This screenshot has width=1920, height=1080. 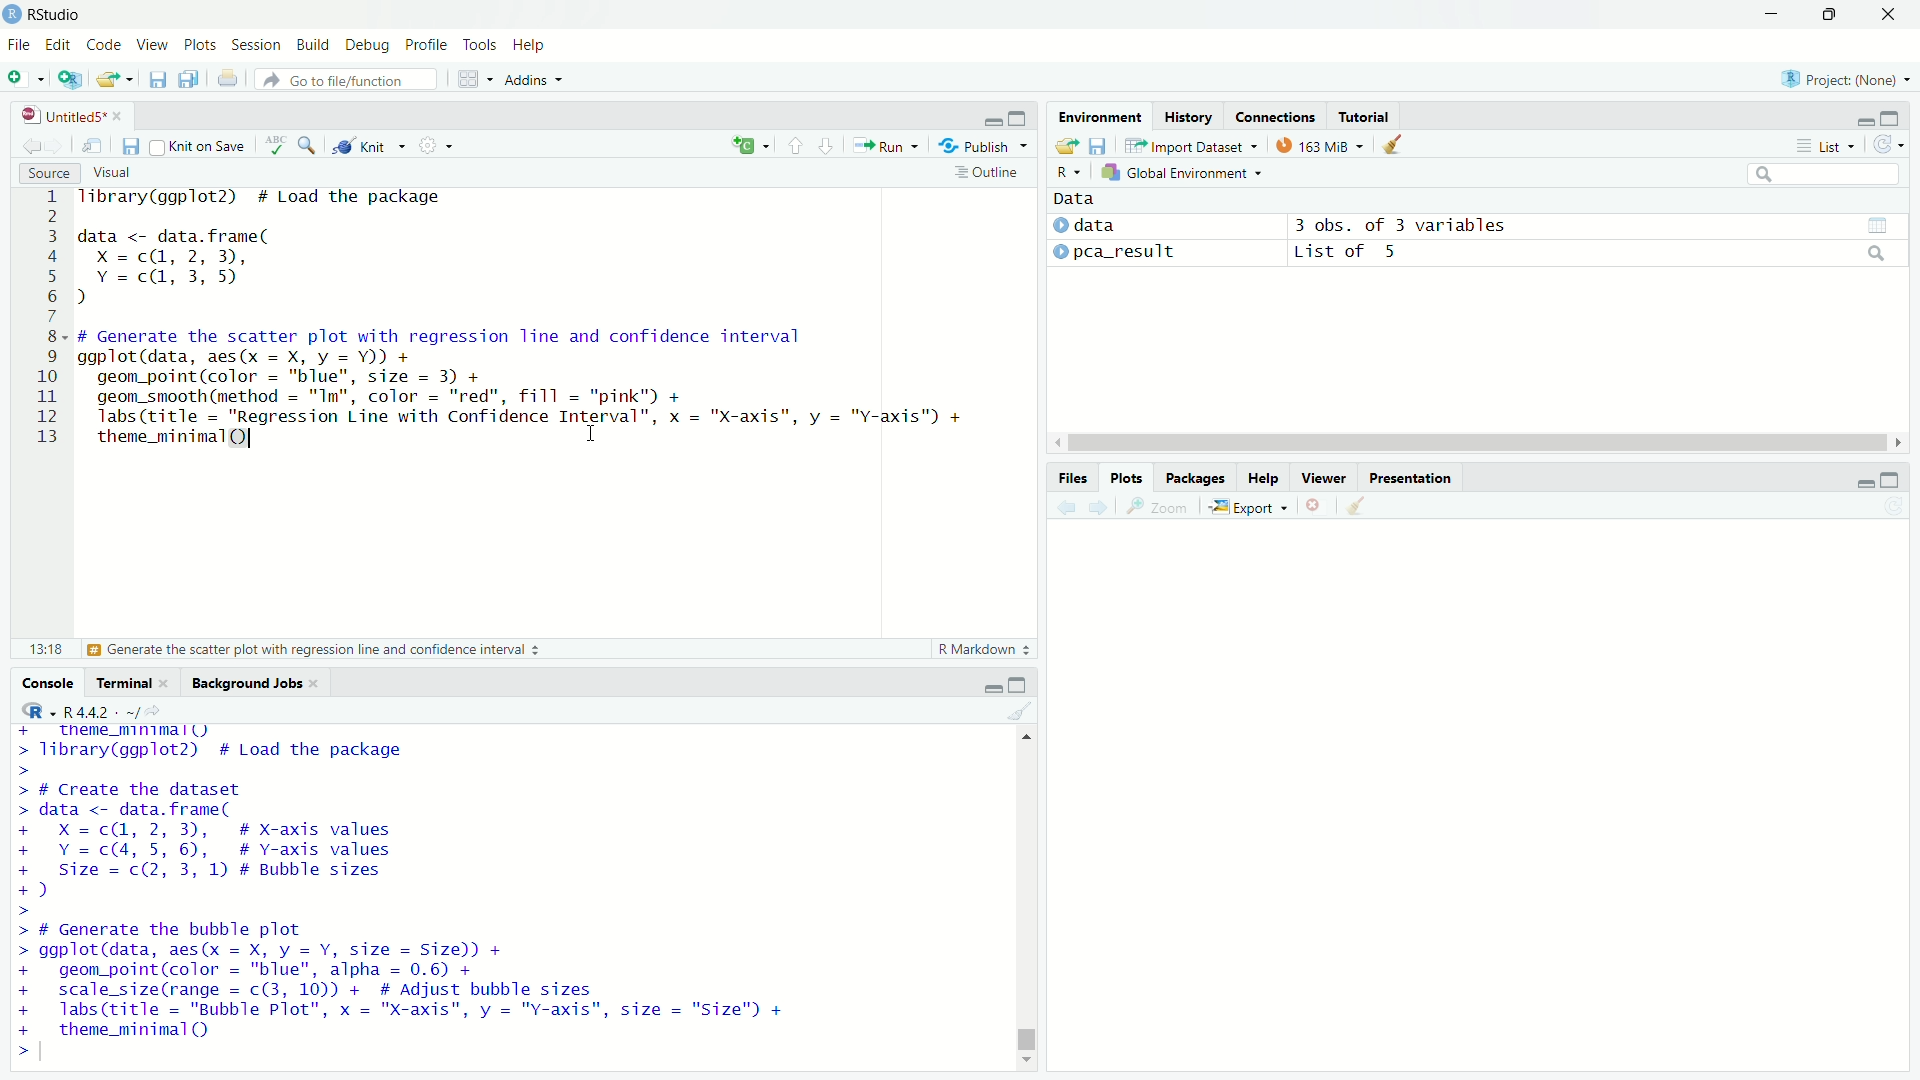 What do you see at coordinates (982, 649) in the screenshot?
I see `R Markdown` at bounding box center [982, 649].